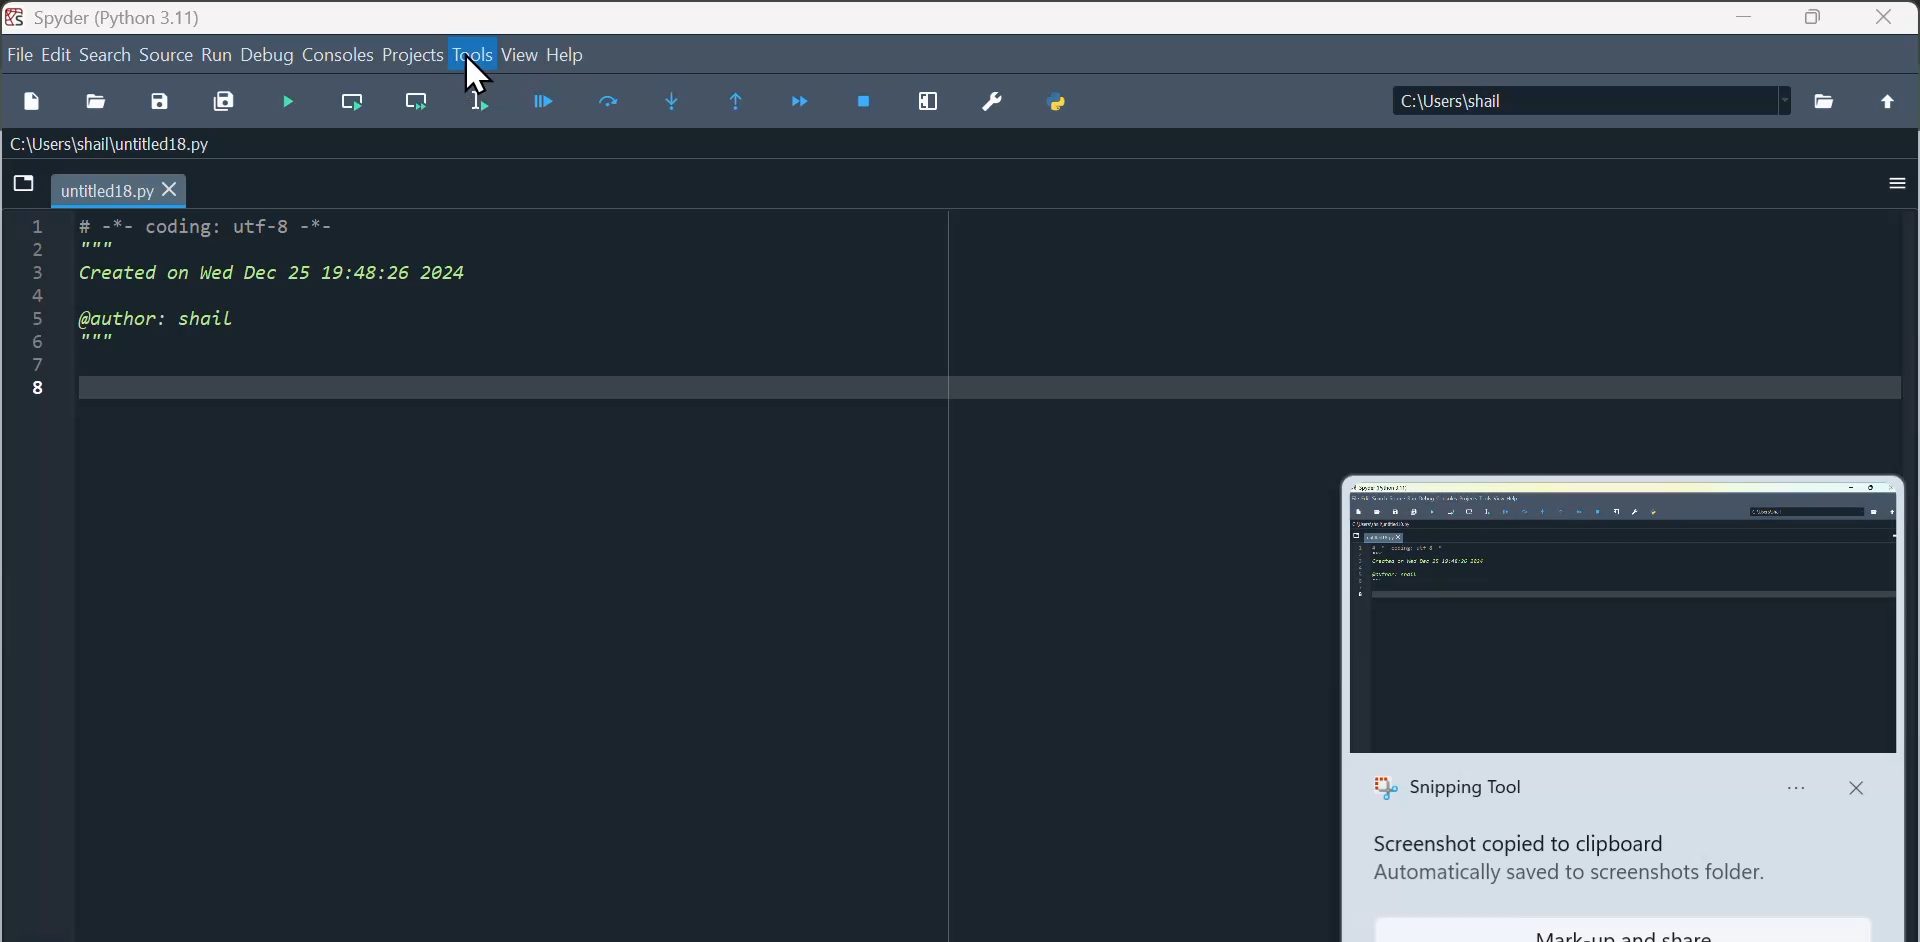  What do you see at coordinates (410, 56) in the screenshot?
I see `Project` at bounding box center [410, 56].